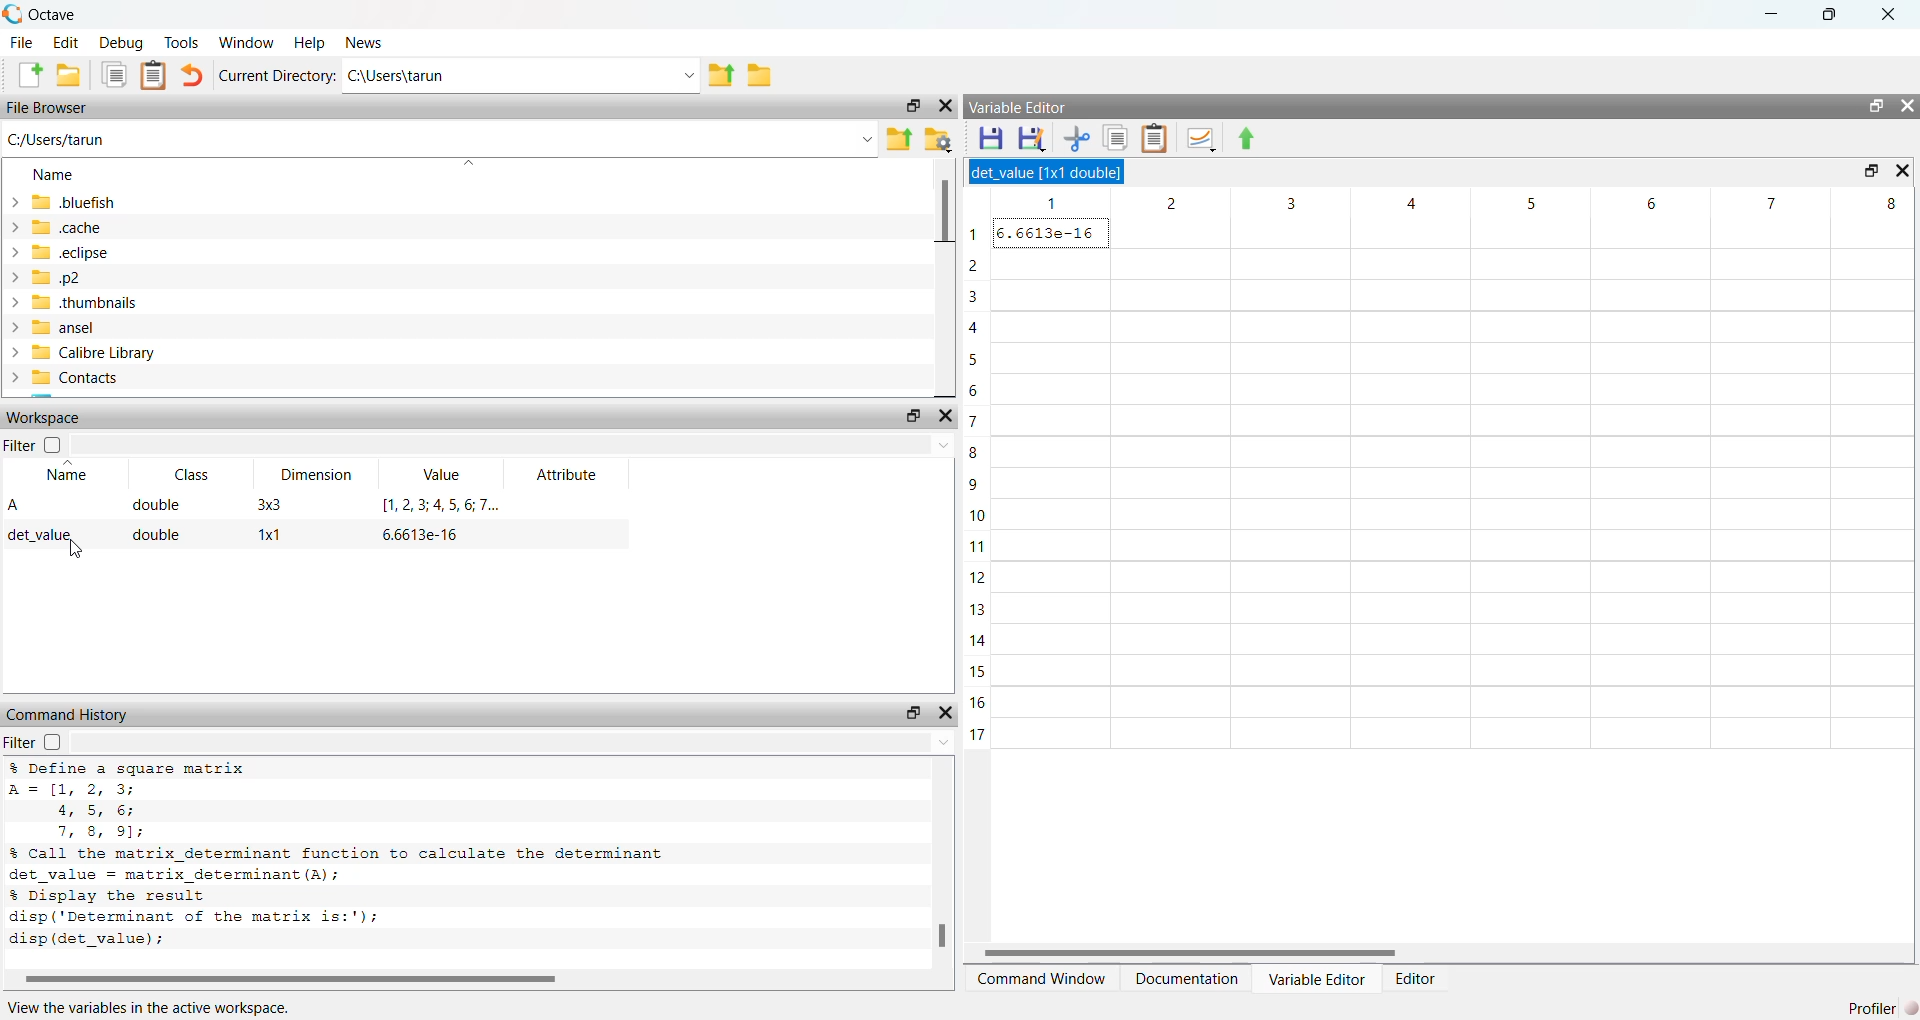 Image resolution: width=1920 pixels, height=1020 pixels. What do you see at coordinates (1043, 979) in the screenshot?
I see ` Command Window` at bounding box center [1043, 979].